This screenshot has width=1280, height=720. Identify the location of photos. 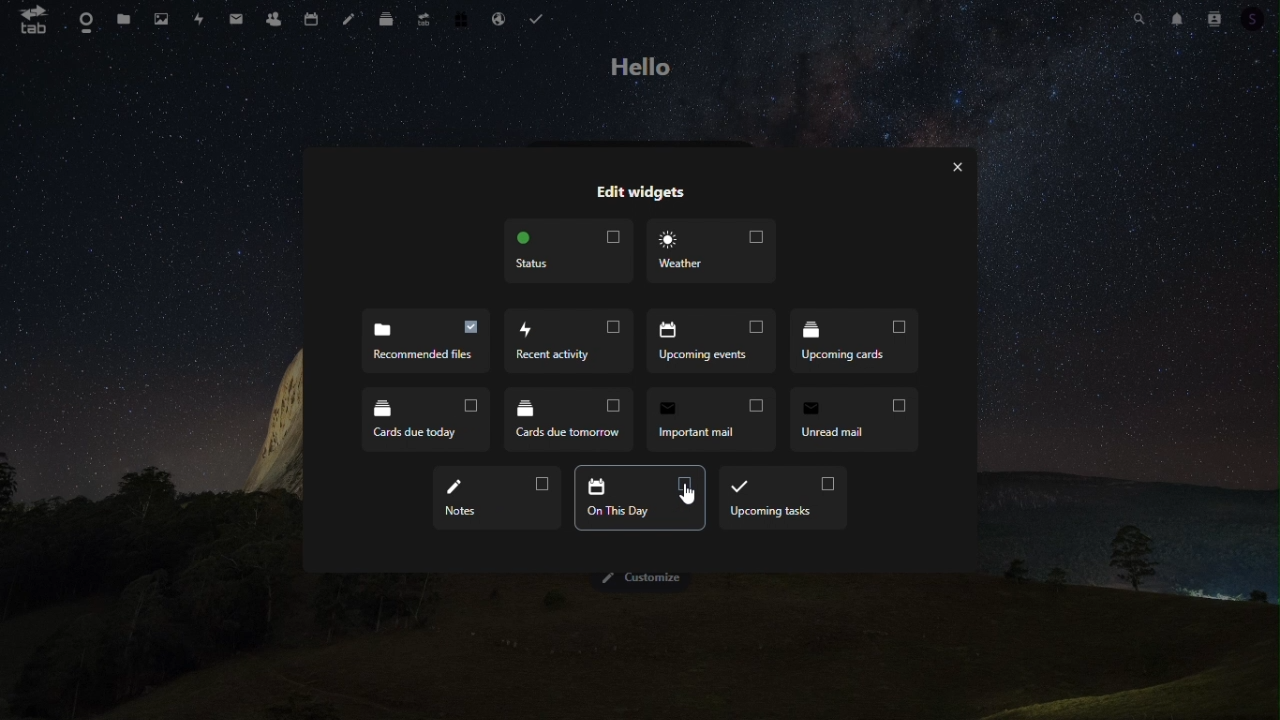
(156, 19).